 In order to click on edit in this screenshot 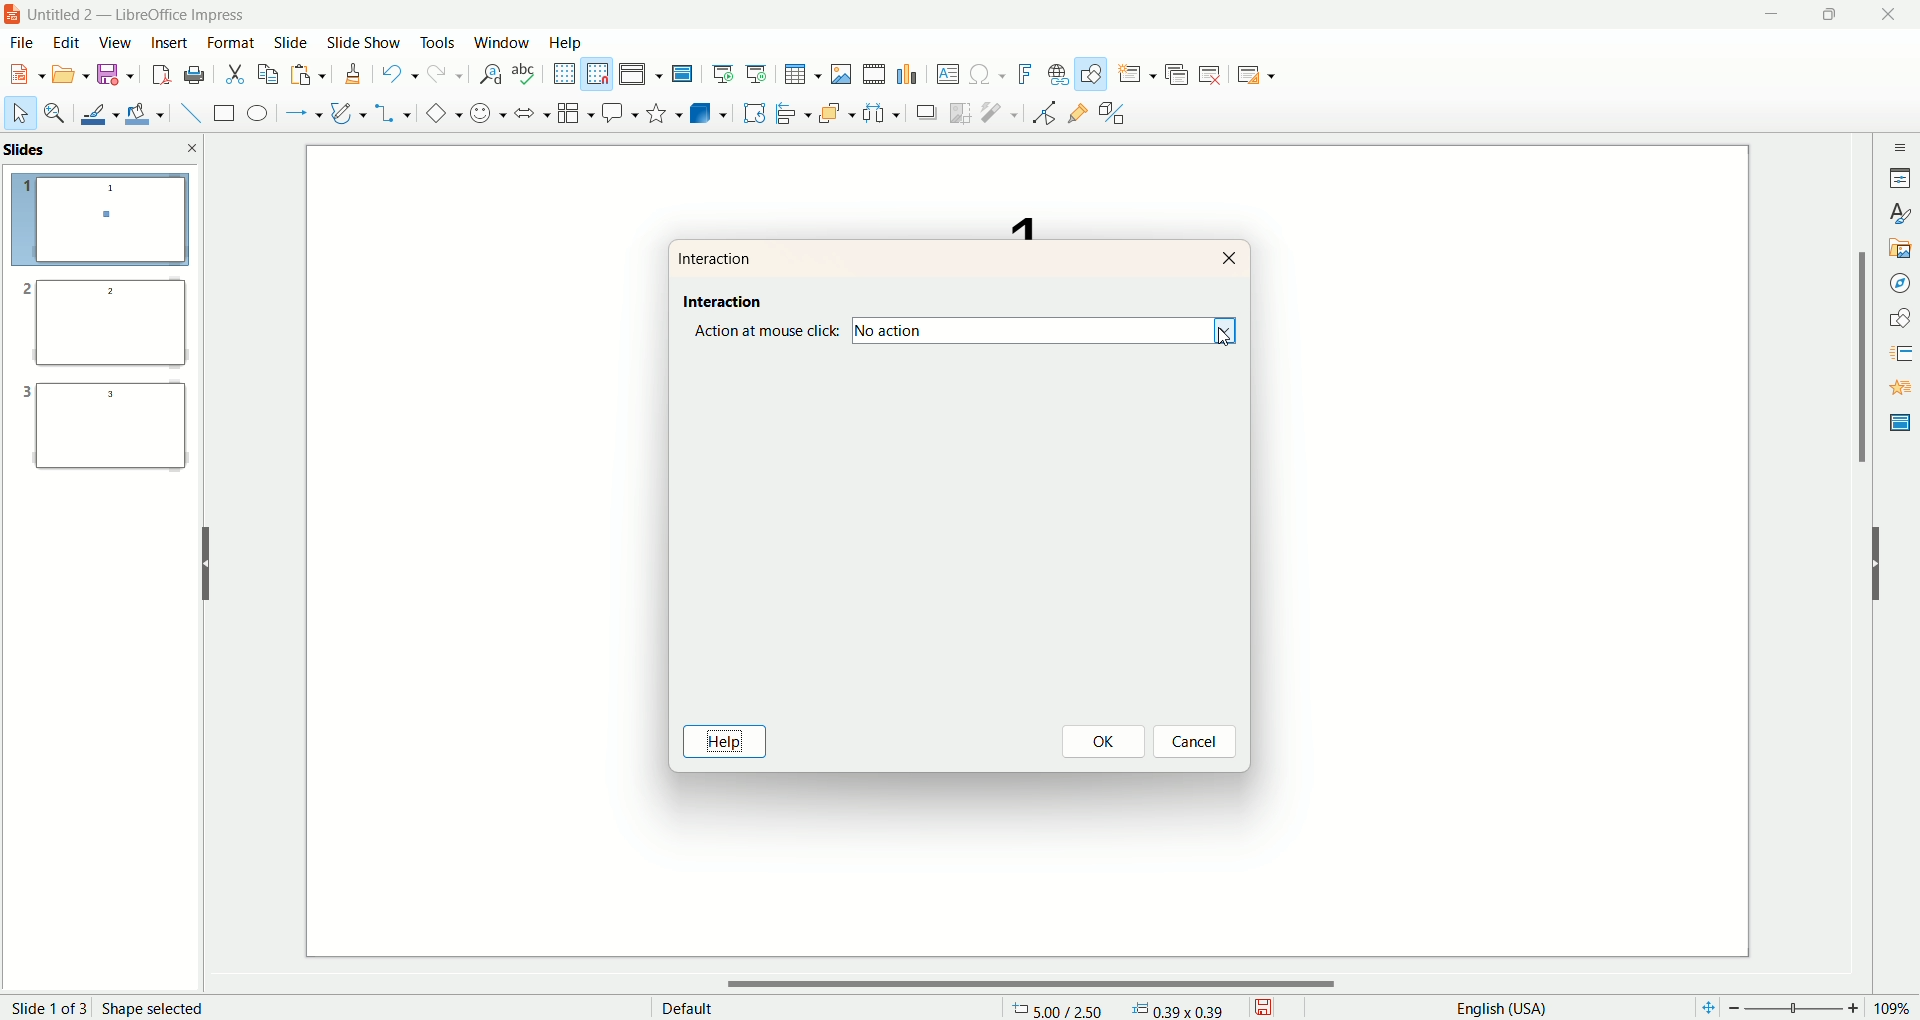, I will do `click(68, 43)`.